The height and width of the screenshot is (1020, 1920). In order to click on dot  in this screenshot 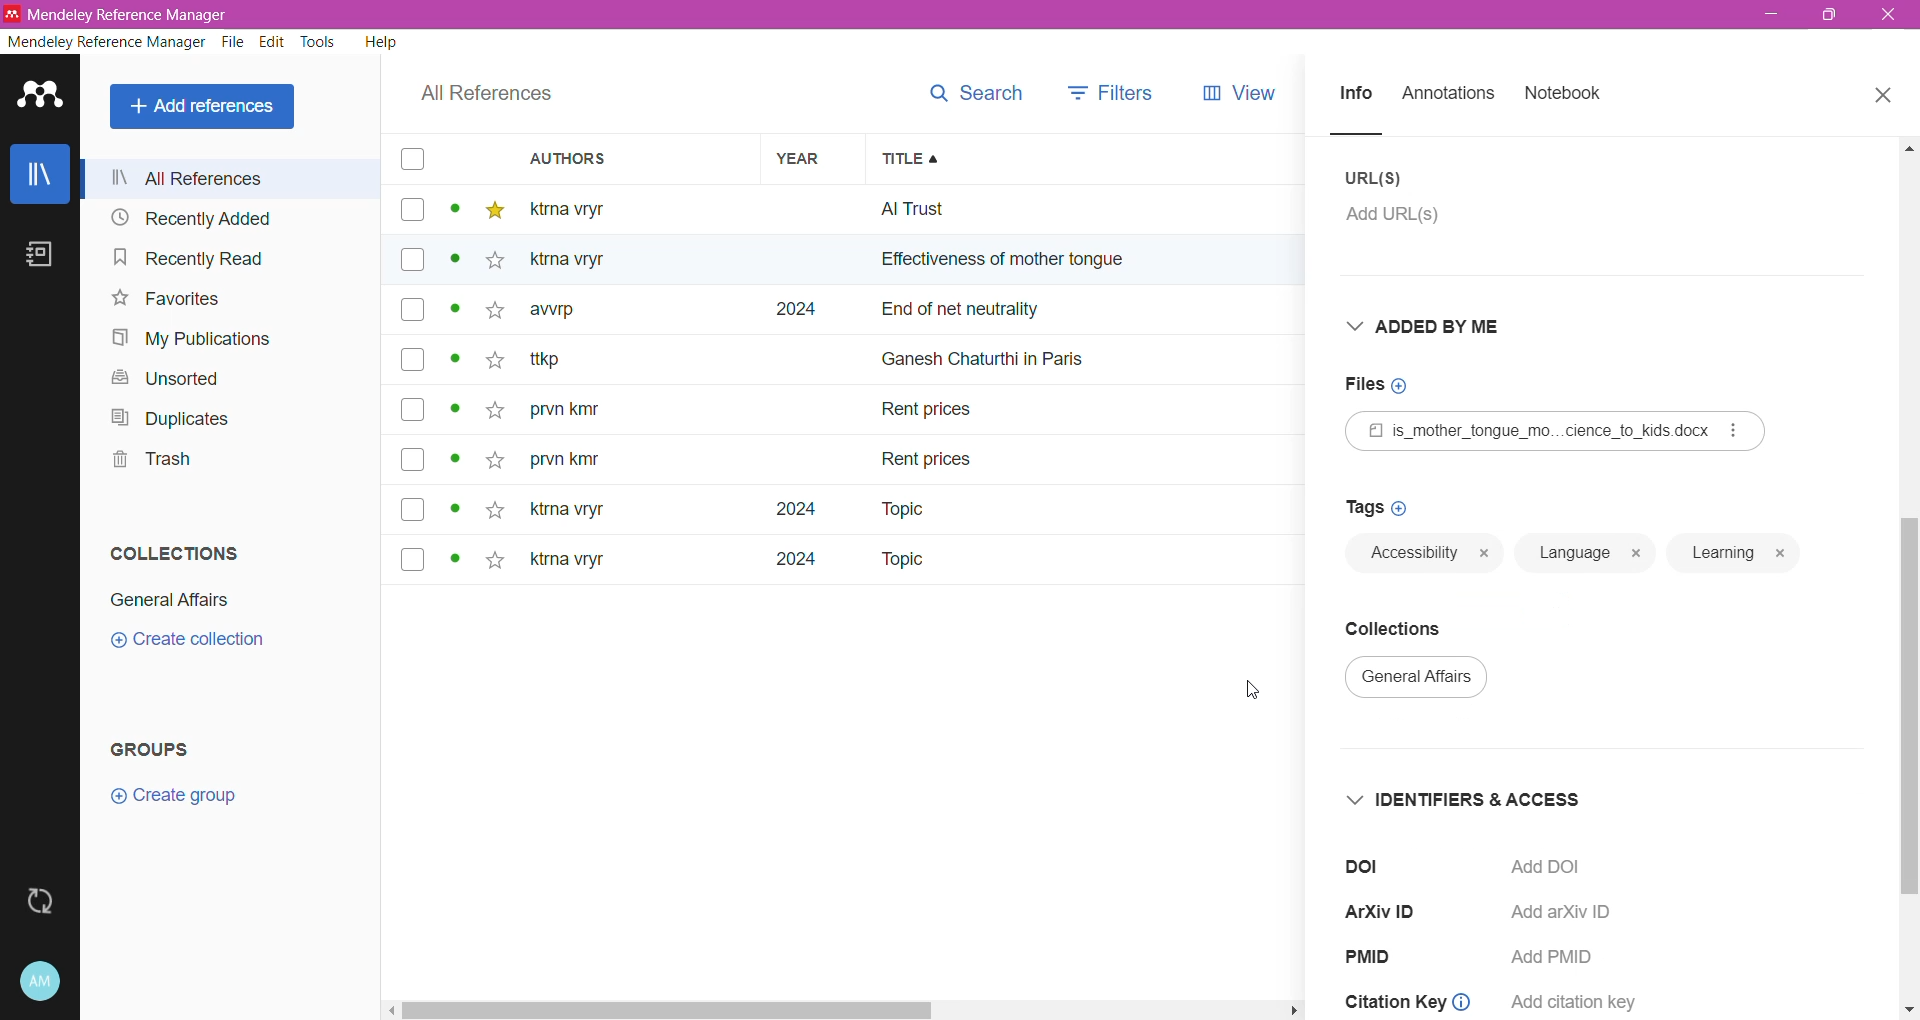, I will do `click(457, 509)`.